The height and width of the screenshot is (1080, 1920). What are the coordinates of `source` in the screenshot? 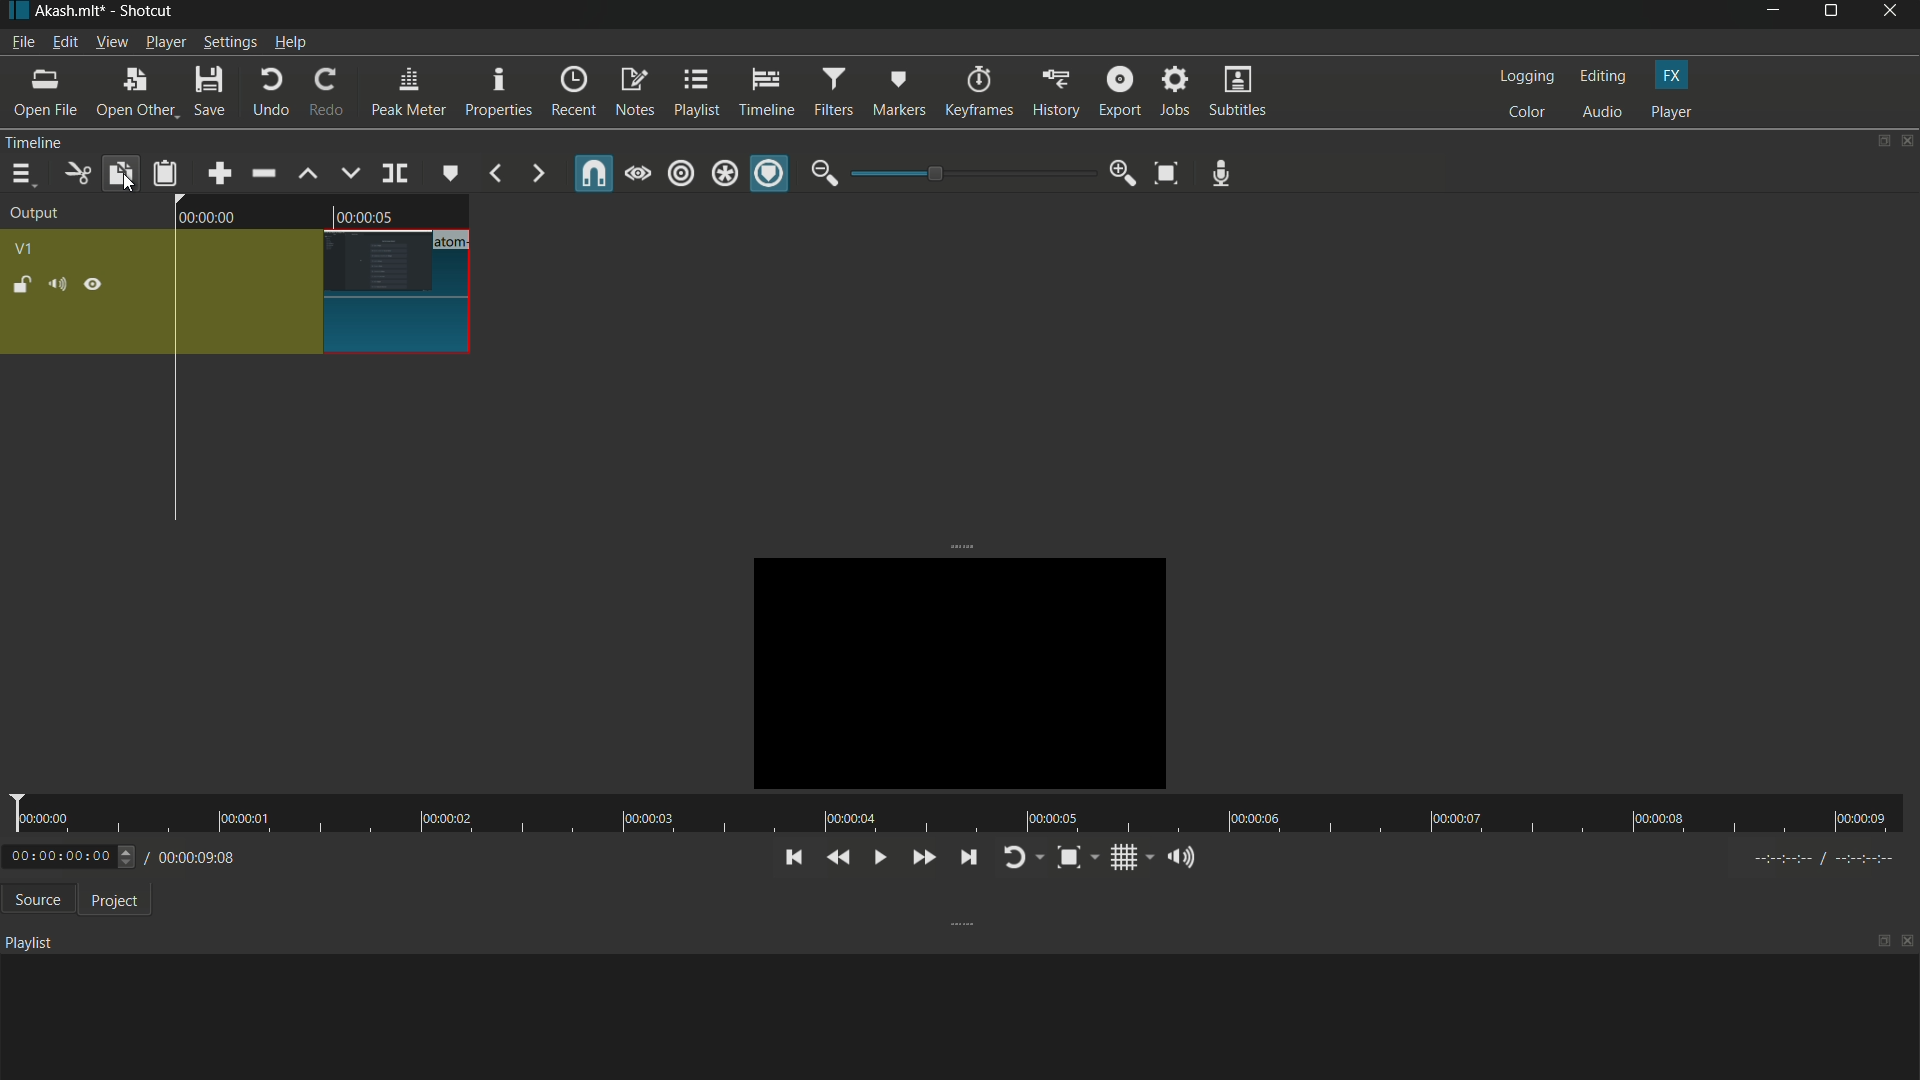 It's located at (33, 900).